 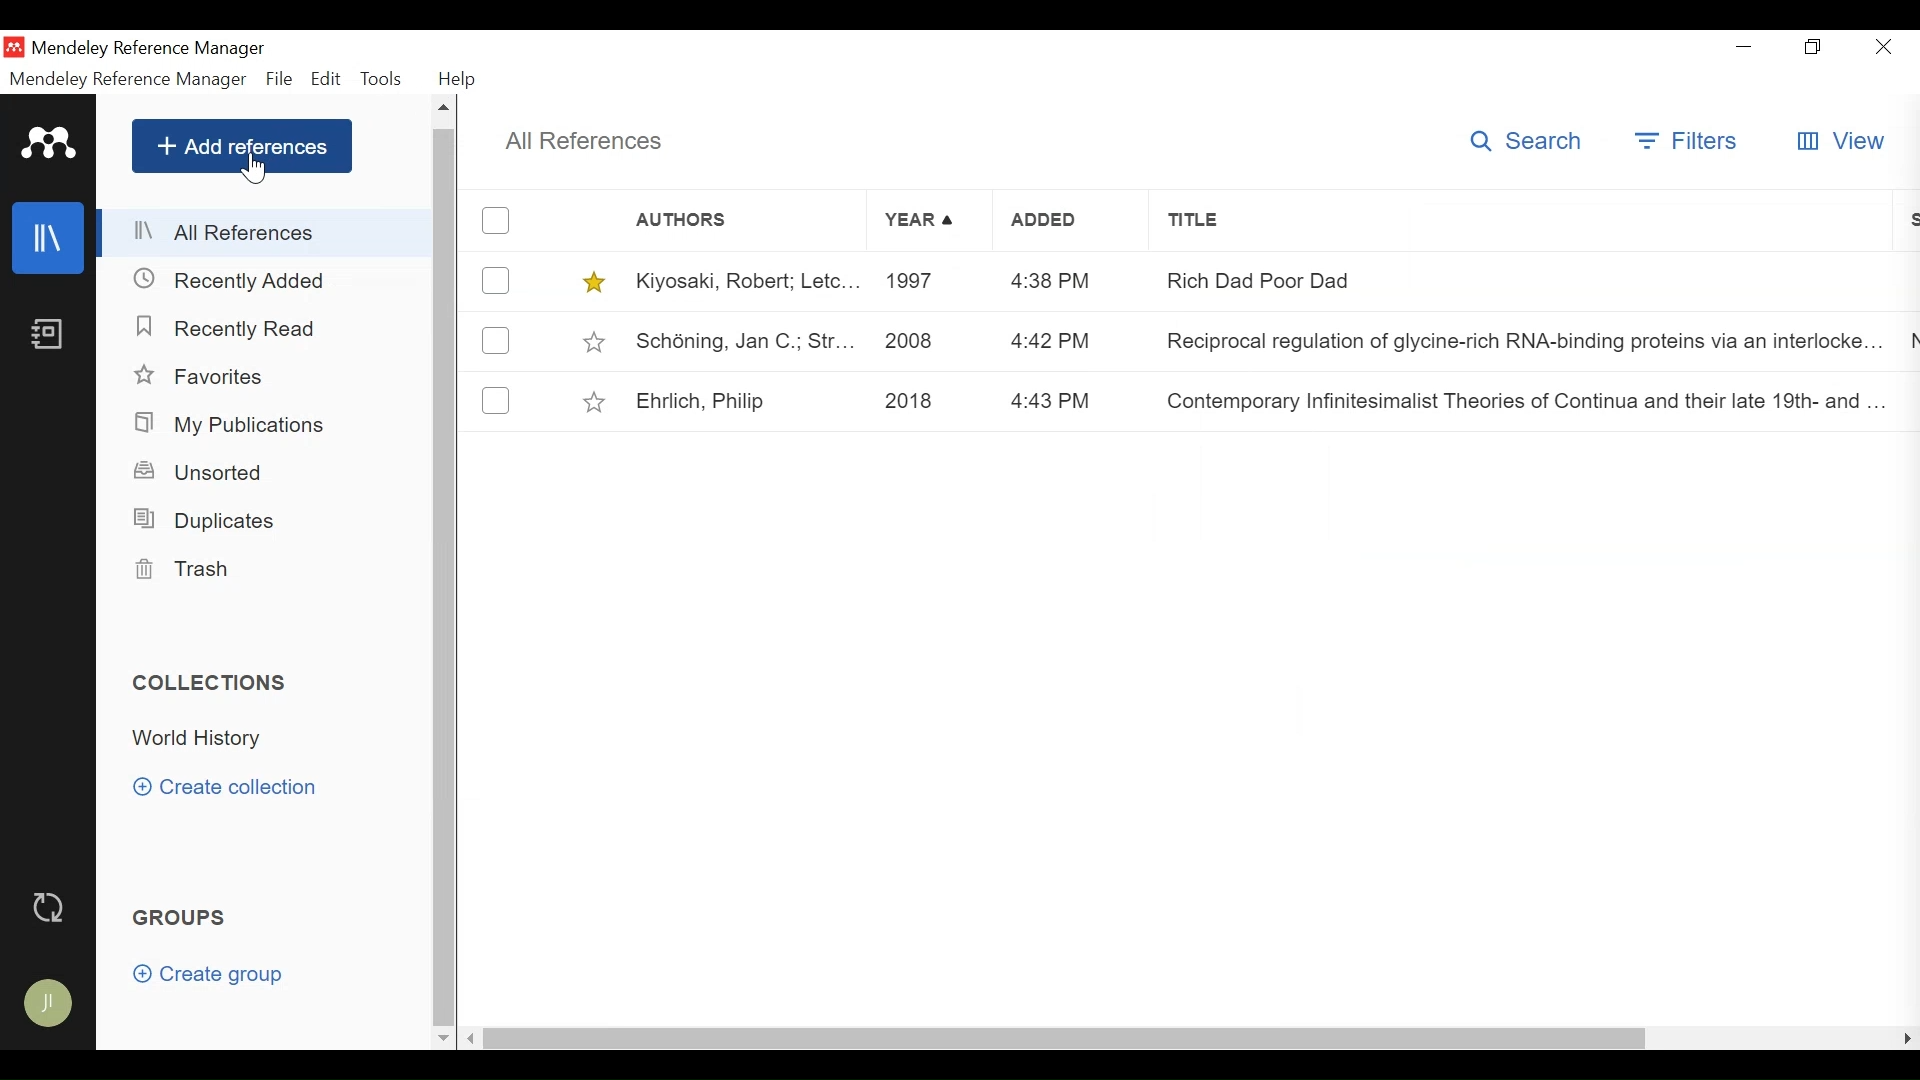 I want to click on Schöning, Jan C.; Str..., so click(x=745, y=342).